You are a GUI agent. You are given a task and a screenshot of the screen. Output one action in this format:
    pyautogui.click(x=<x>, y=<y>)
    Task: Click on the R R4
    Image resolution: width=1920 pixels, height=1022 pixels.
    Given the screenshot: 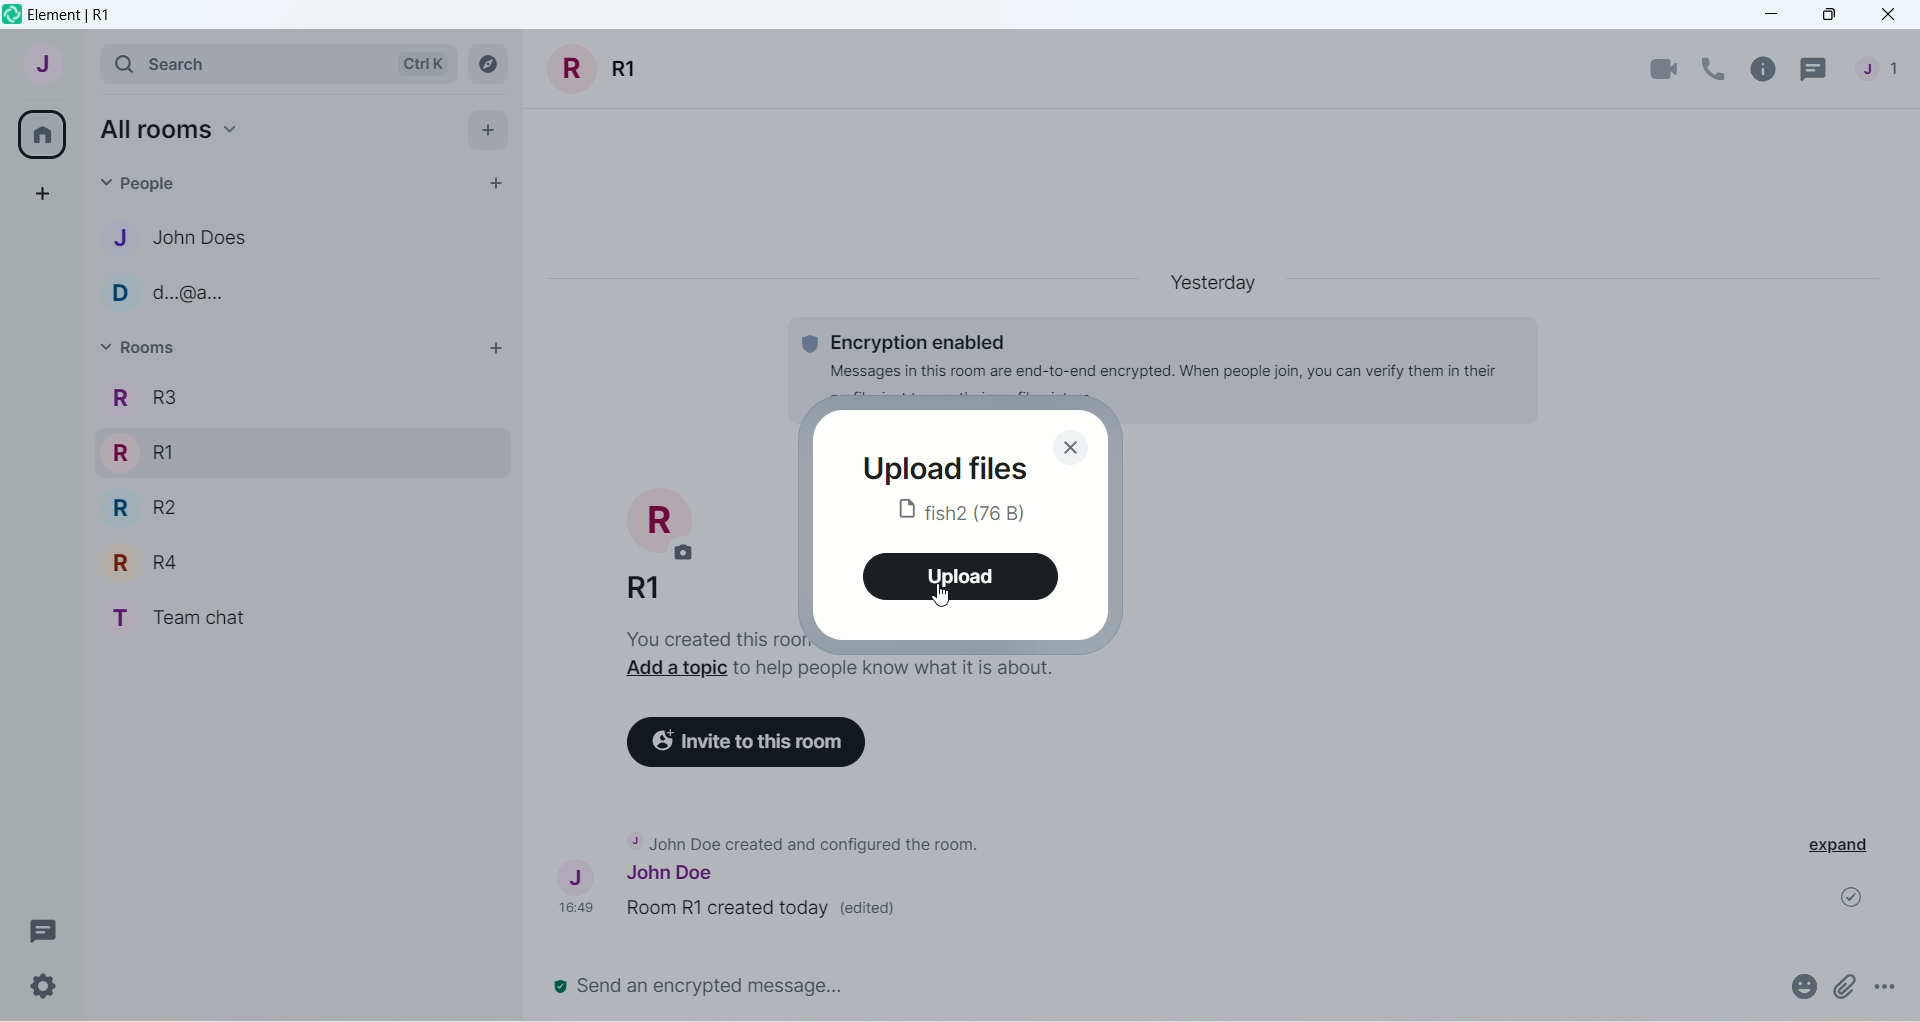 What is the action you would take?
    pyautogui.click(x=151, y=564)
    